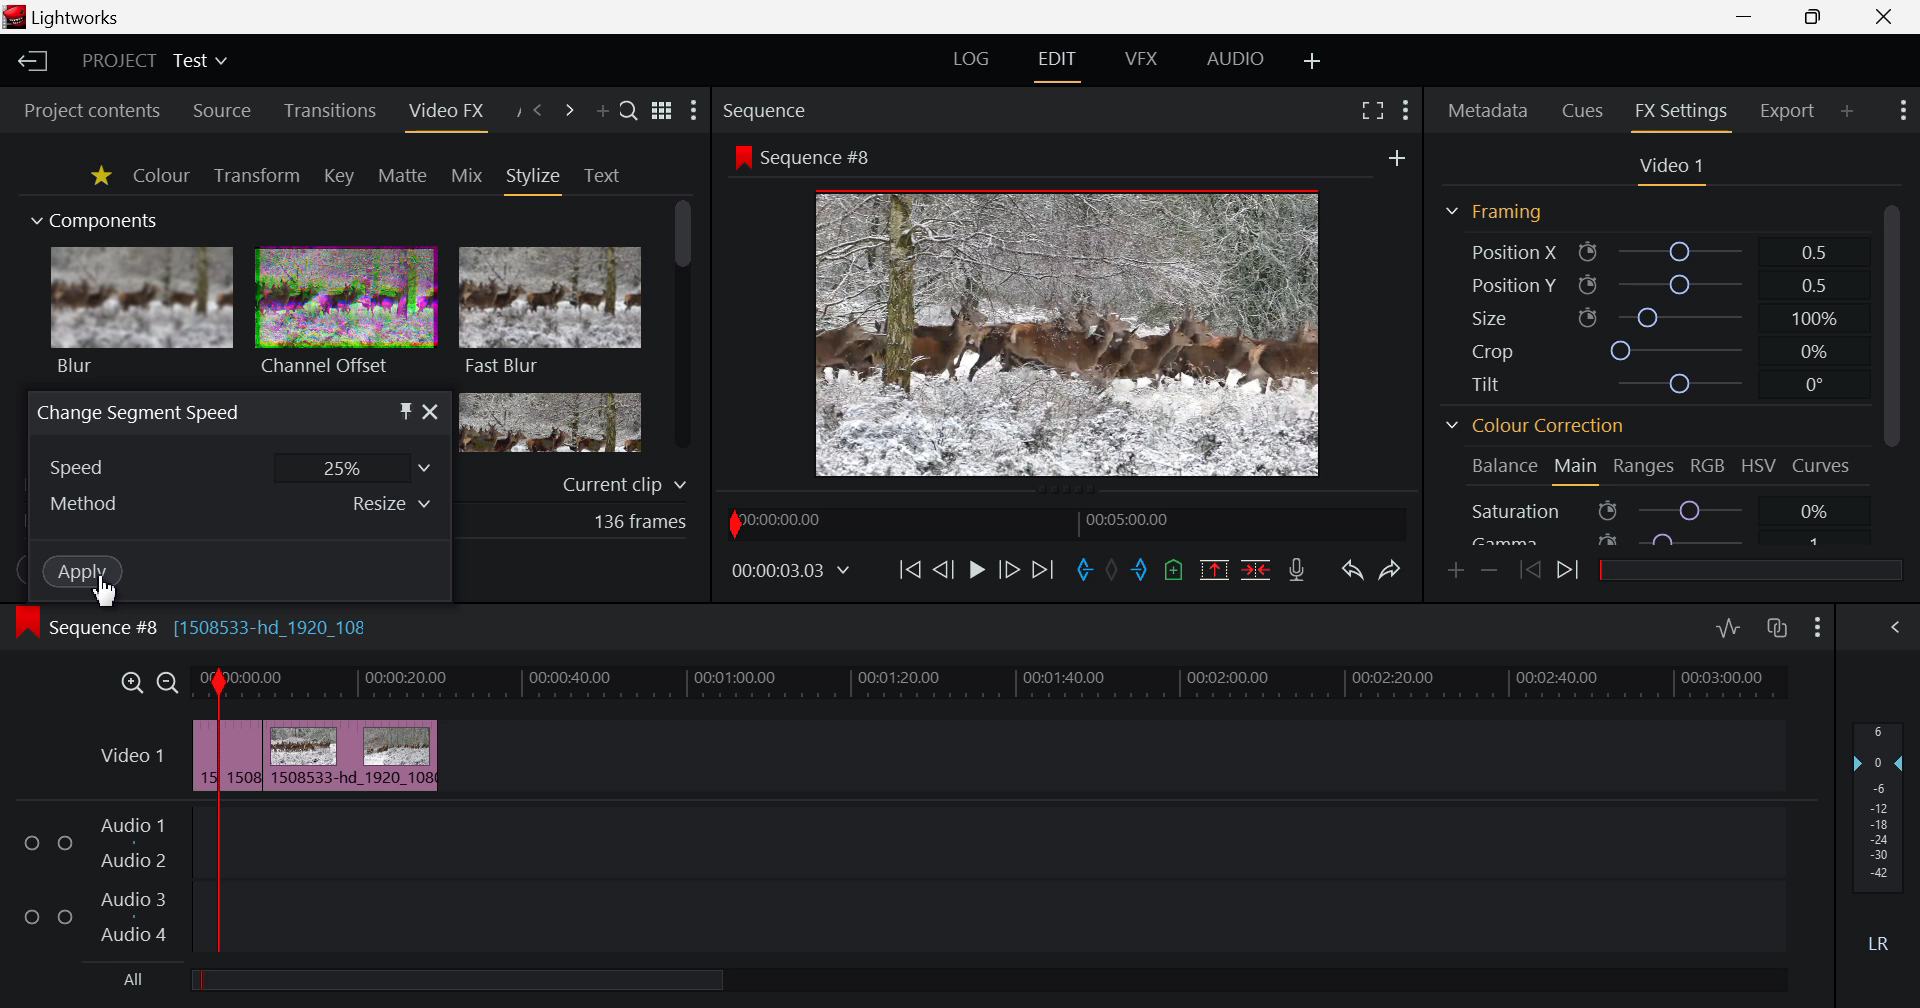 The width and height of the screenshot is (1920, 1008). Describe the element at coordinates (66, 17) in the screenshot. I see `Lightworks` at that location.